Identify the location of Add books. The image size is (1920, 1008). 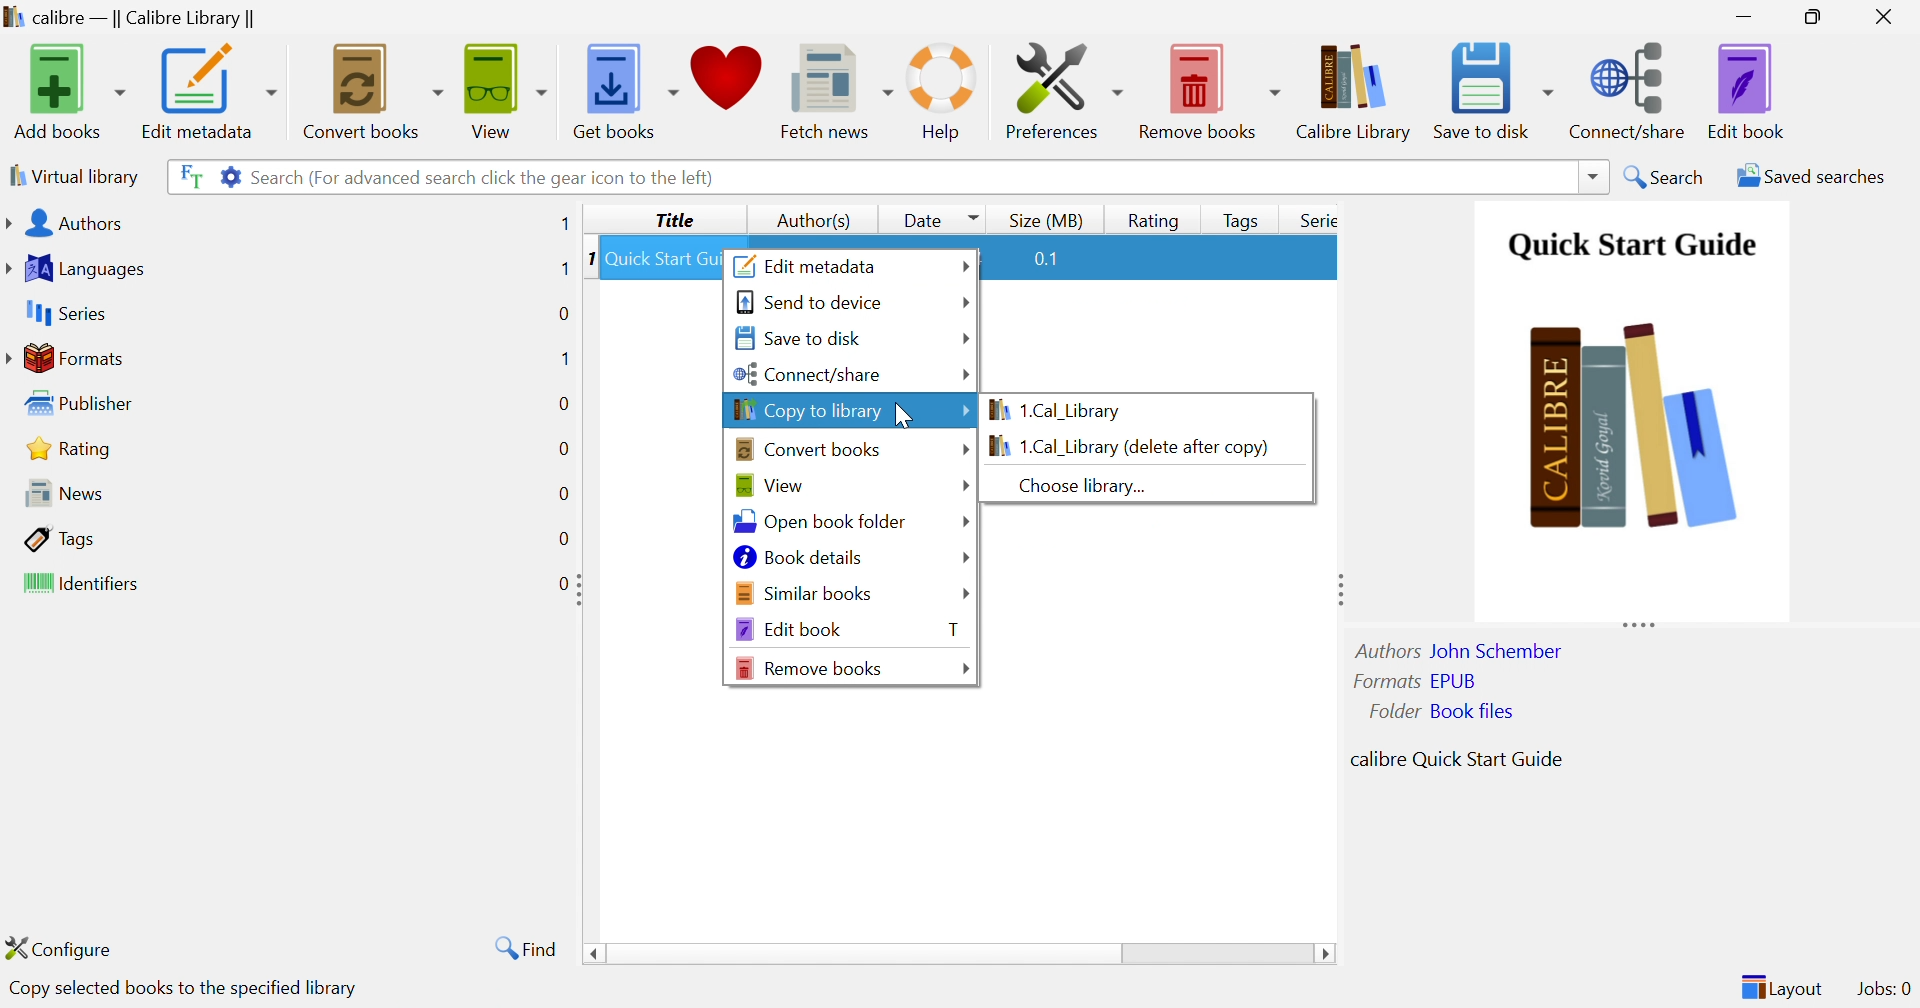
(69, 89).